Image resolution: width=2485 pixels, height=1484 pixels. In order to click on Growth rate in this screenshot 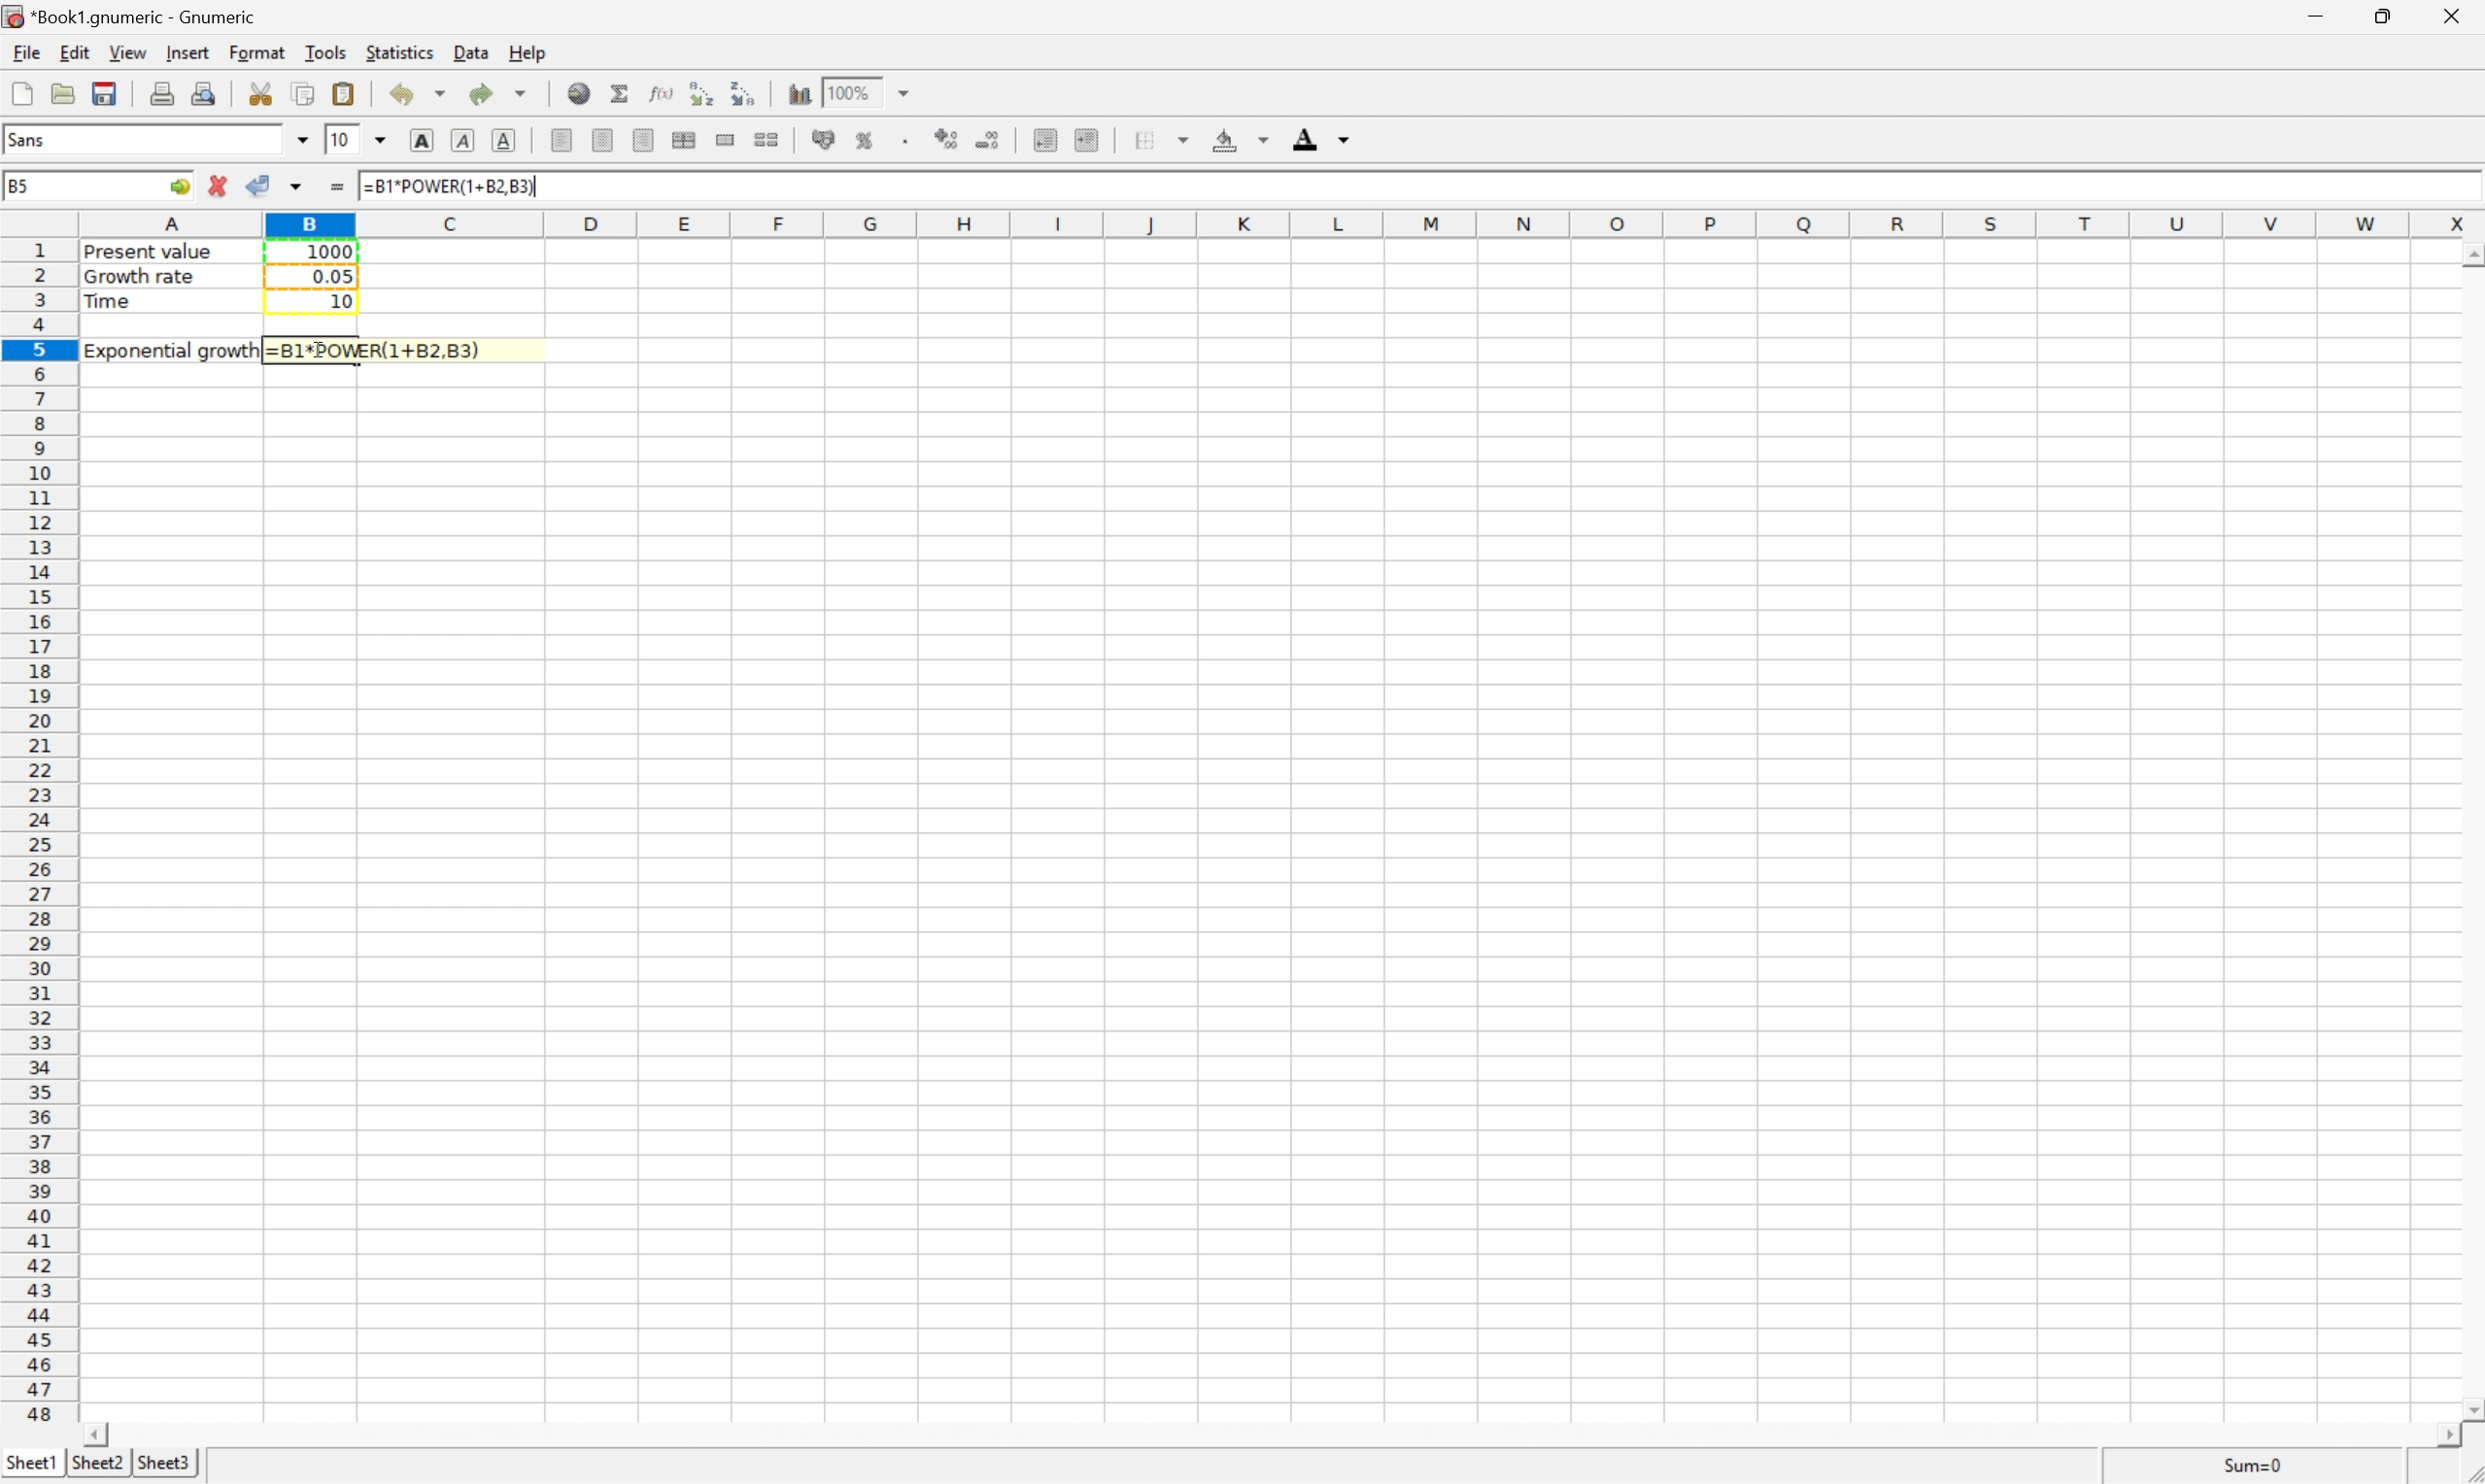, I will do `click(143, 276)`.